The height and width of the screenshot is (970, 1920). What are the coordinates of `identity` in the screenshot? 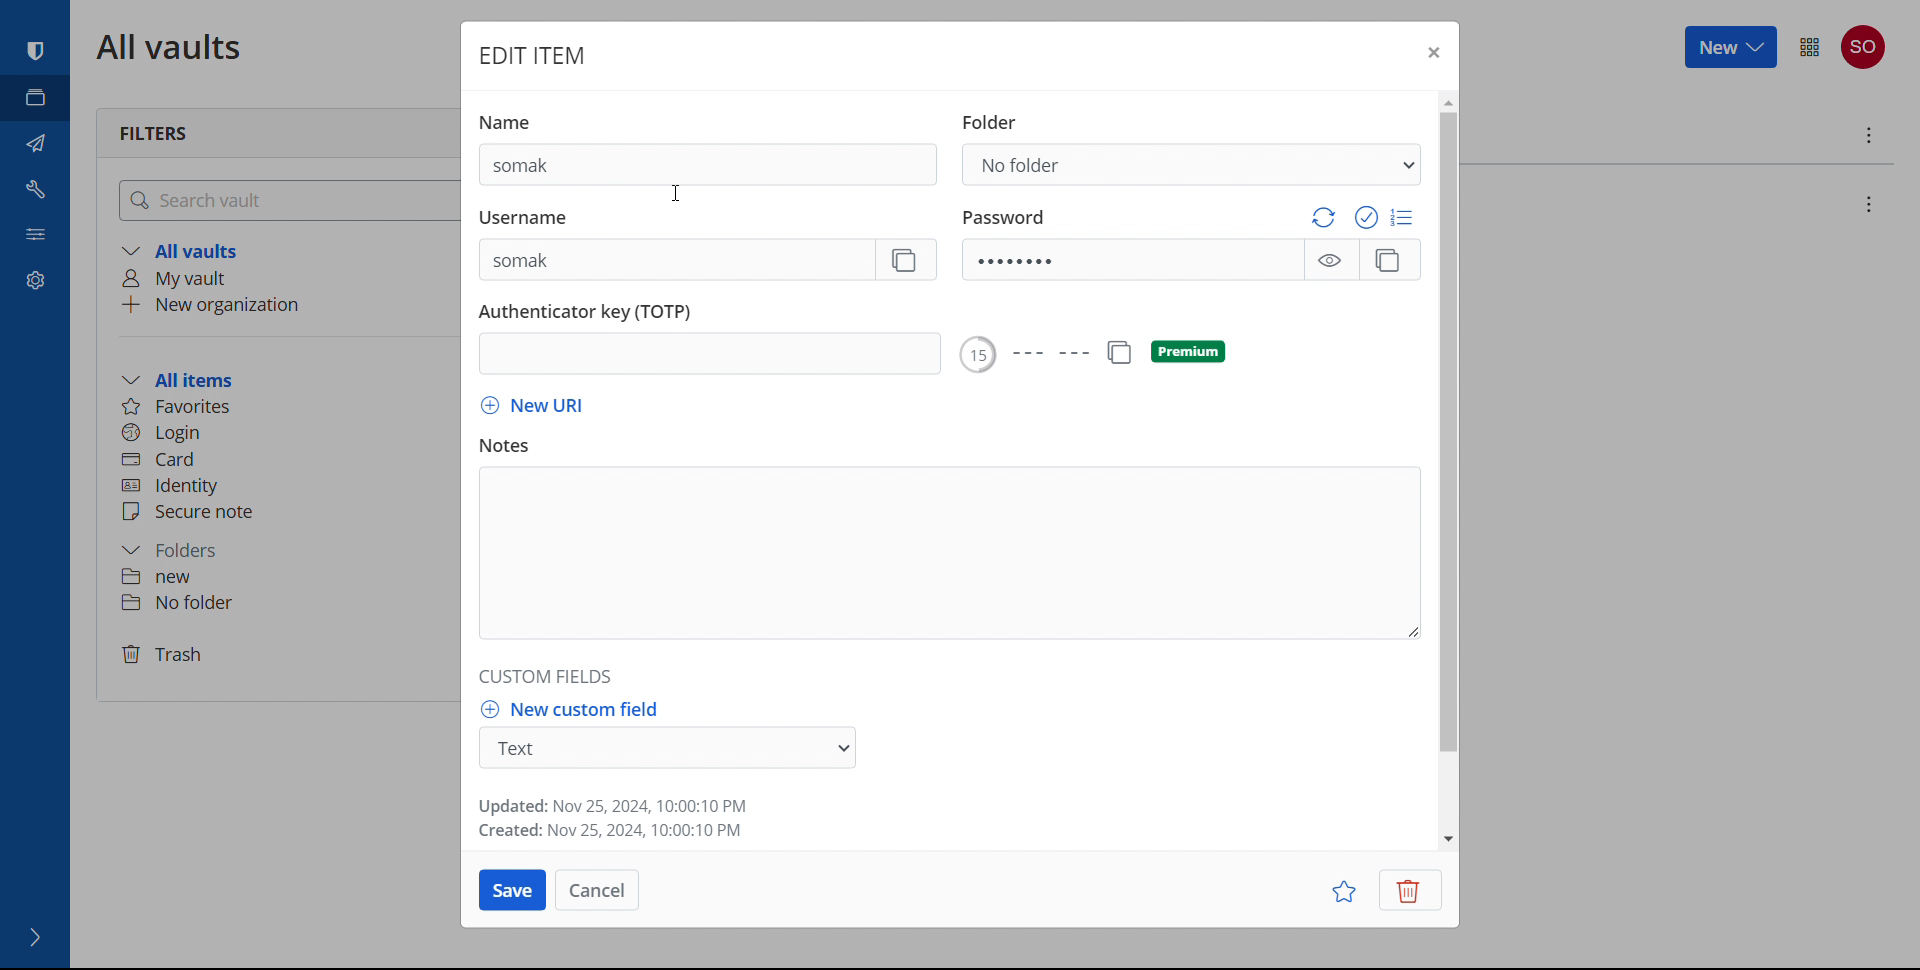 It's located at (281, 485).